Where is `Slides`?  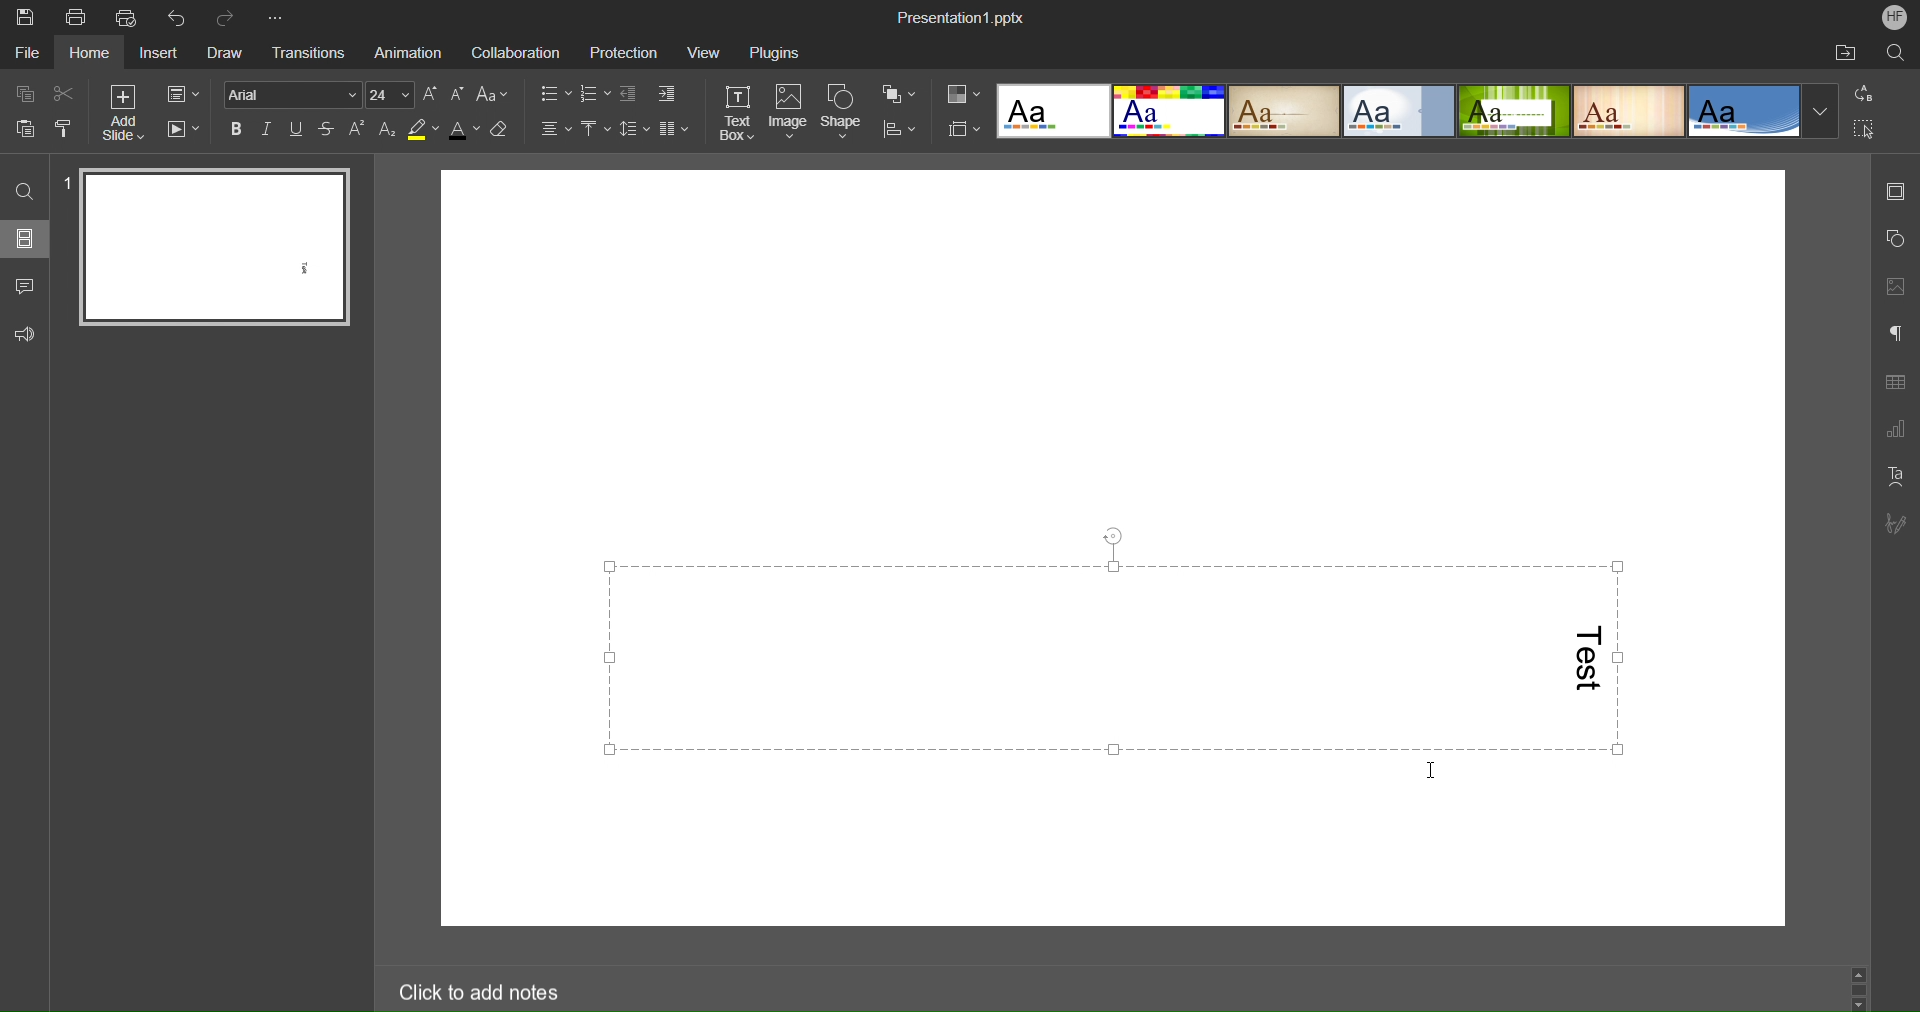
Slides is located at coordinates (28, 239).